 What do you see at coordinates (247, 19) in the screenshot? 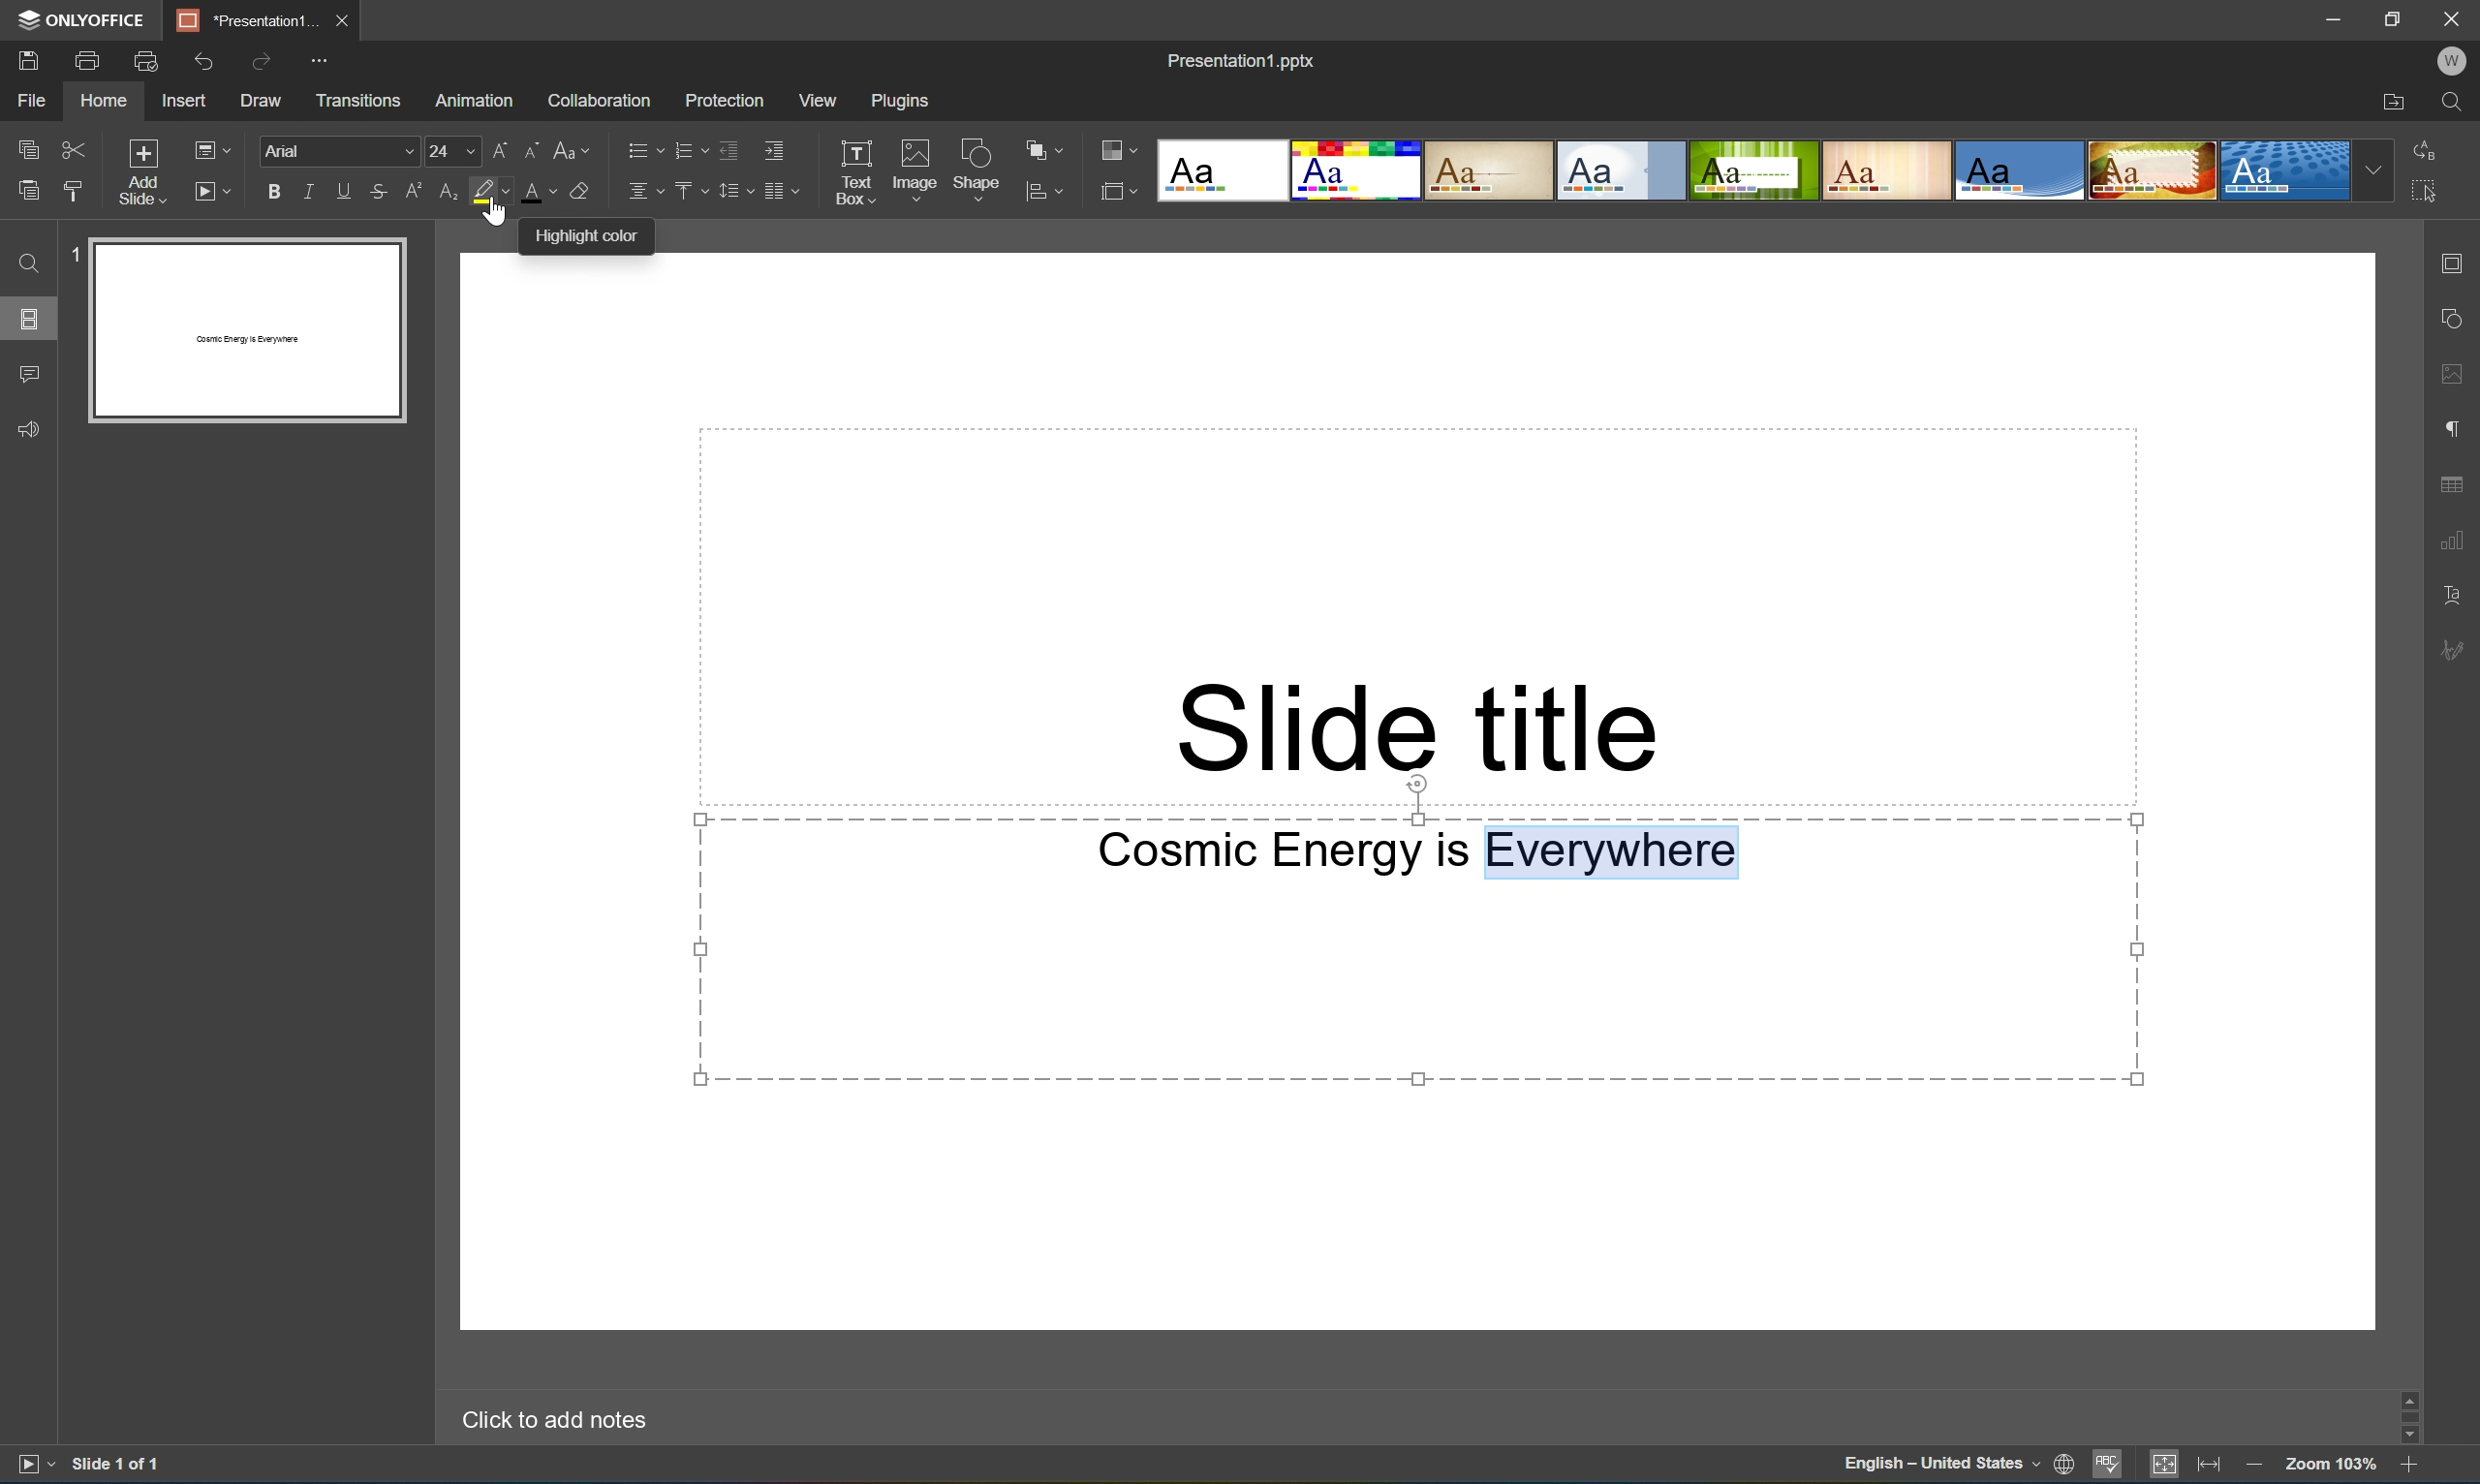
I see `*Presentation1` at bounding box center [247, 19].